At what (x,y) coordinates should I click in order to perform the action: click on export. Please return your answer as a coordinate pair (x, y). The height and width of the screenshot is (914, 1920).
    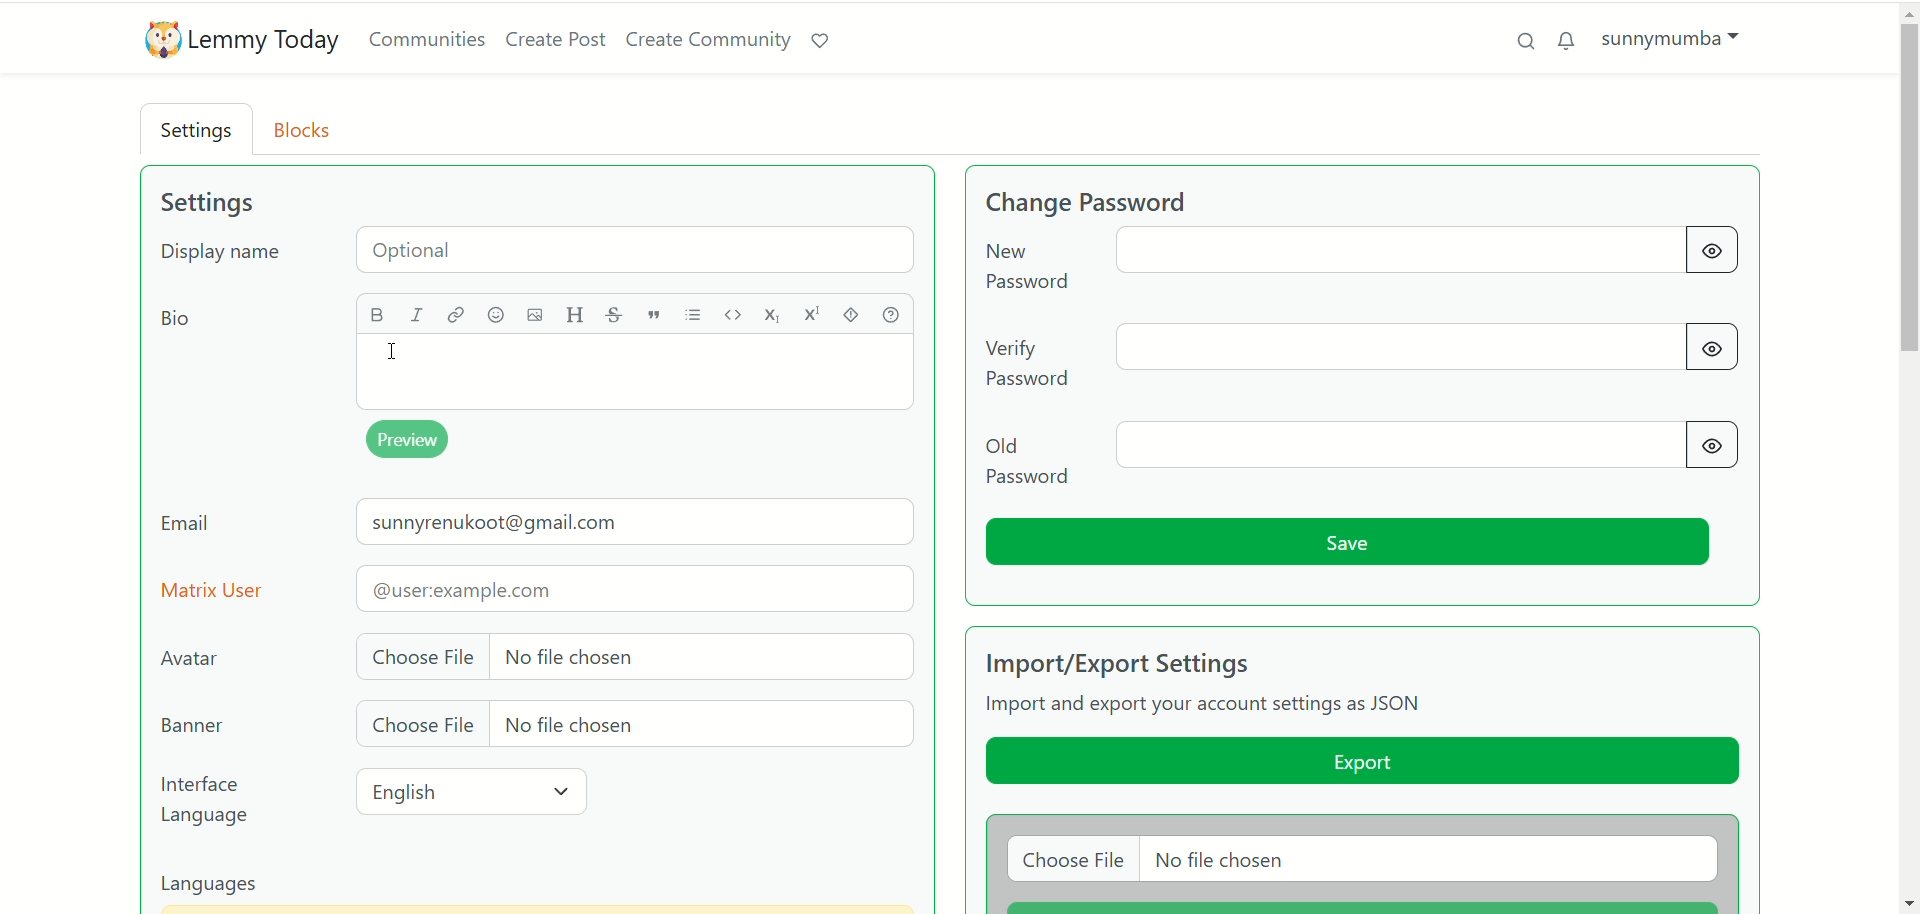
    Looking at the image, I should click on (1360, 764).